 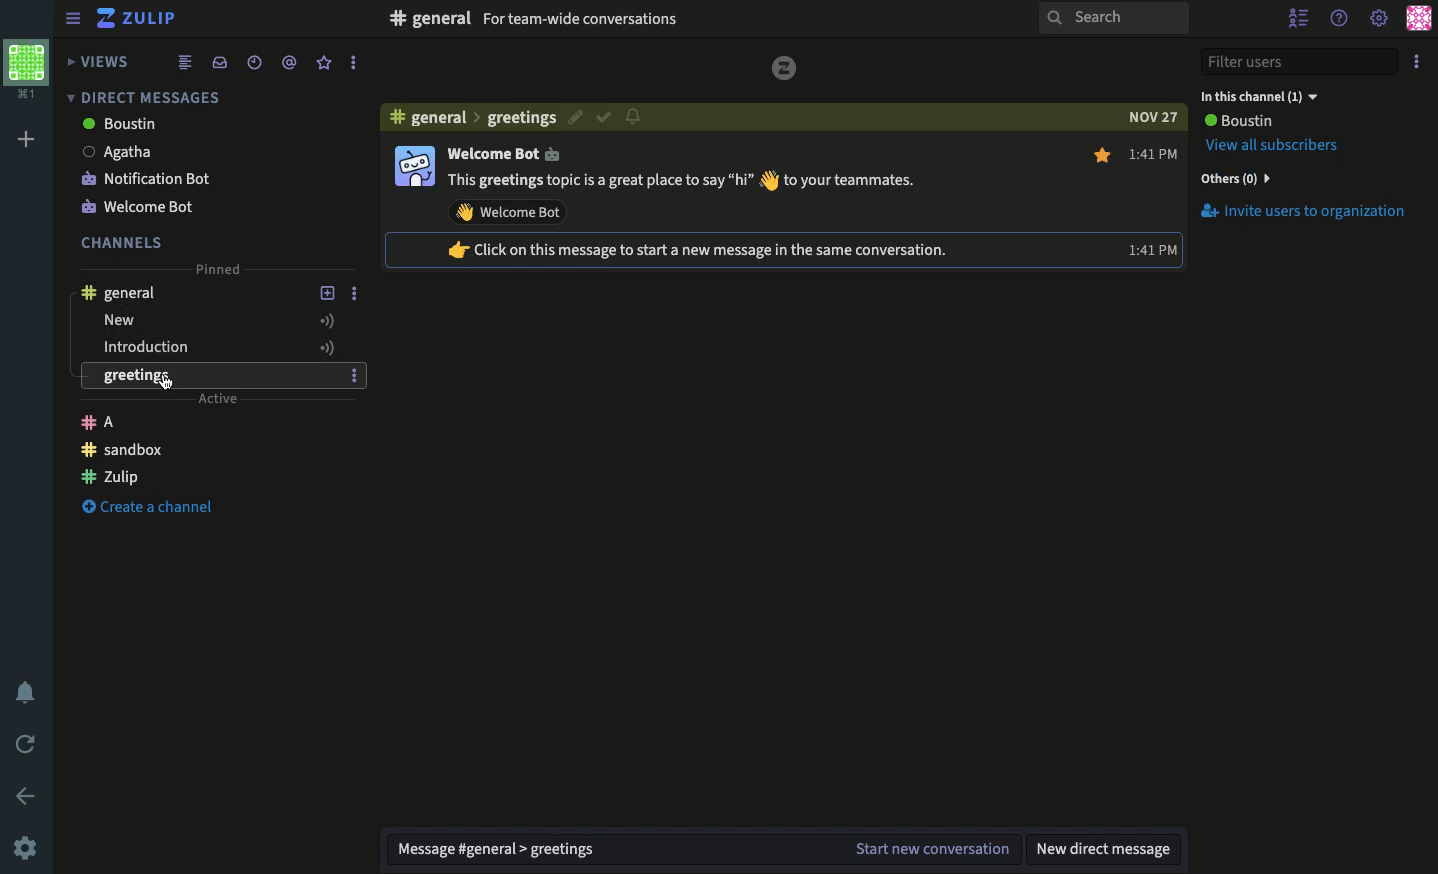 What do you see at coordinates (190, 151) in the screenshot?
I see `Agatha` at bounding box center [190, 151].